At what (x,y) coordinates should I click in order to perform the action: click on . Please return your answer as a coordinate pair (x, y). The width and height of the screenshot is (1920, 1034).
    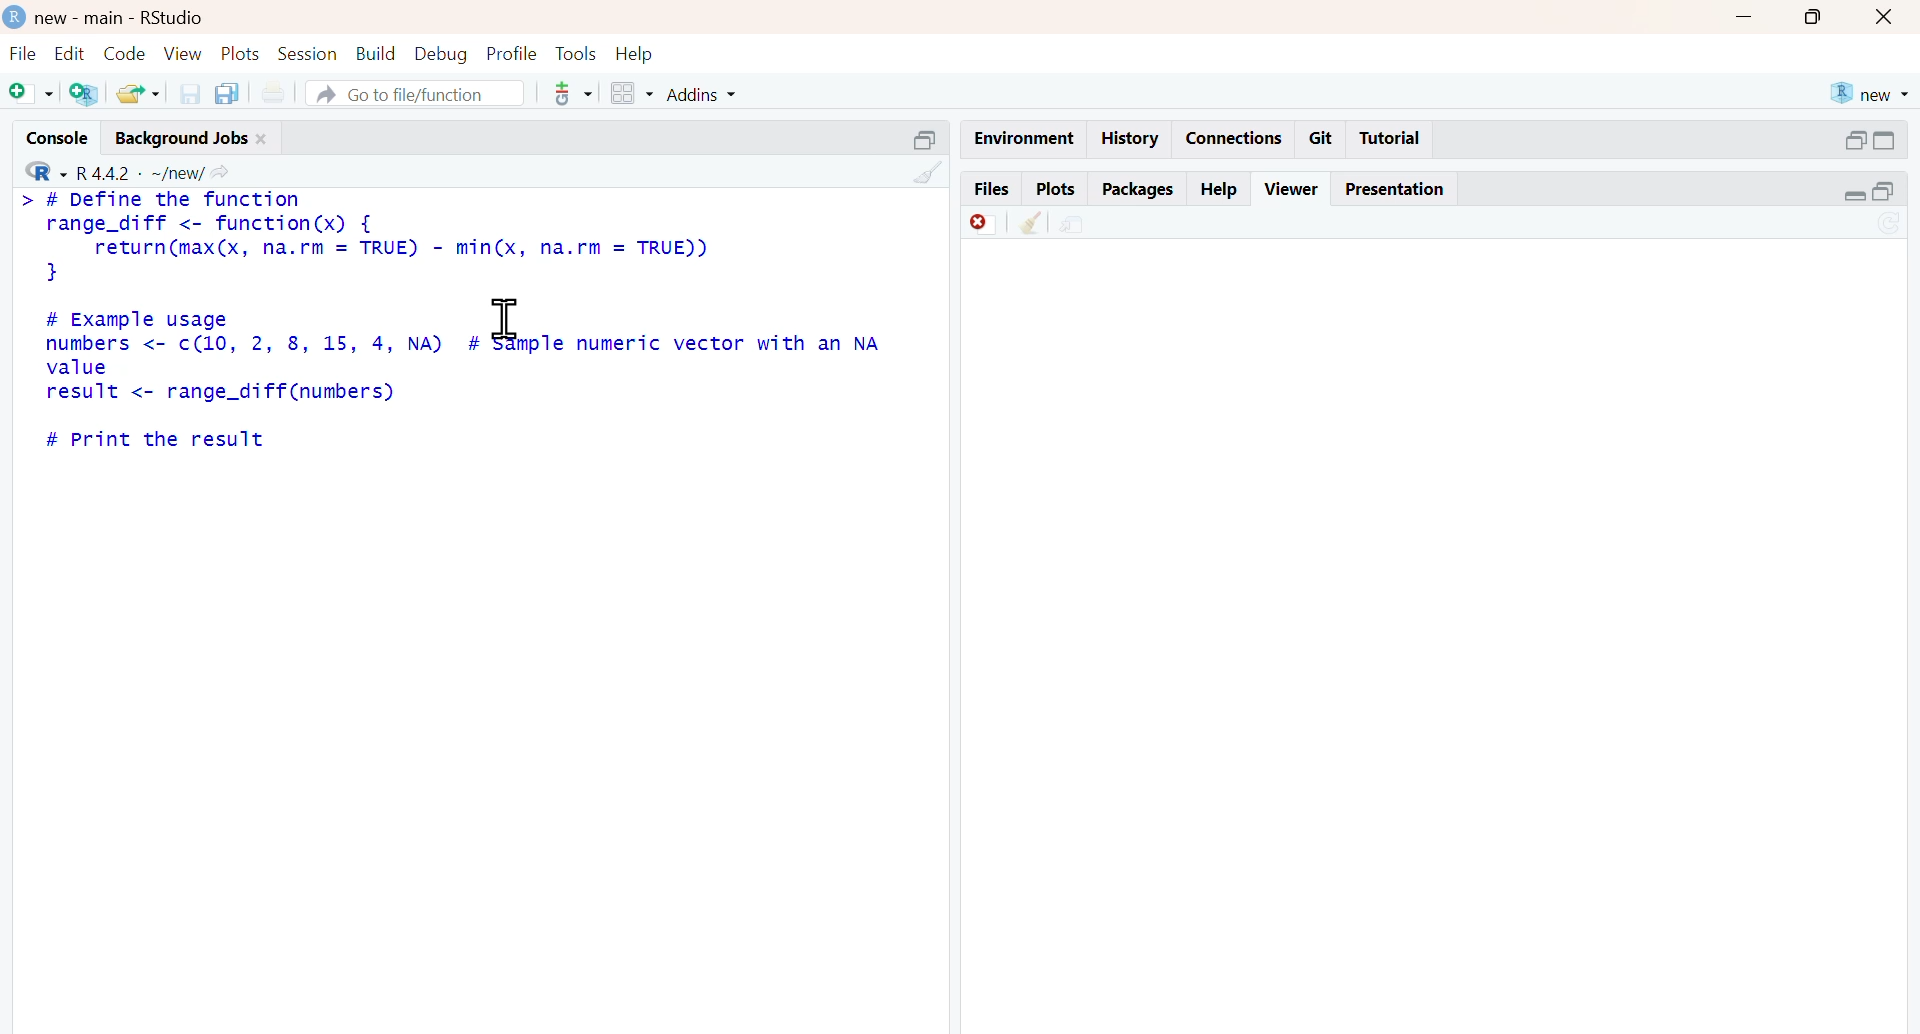
    Looking at the image, I should click on (1886, 16).